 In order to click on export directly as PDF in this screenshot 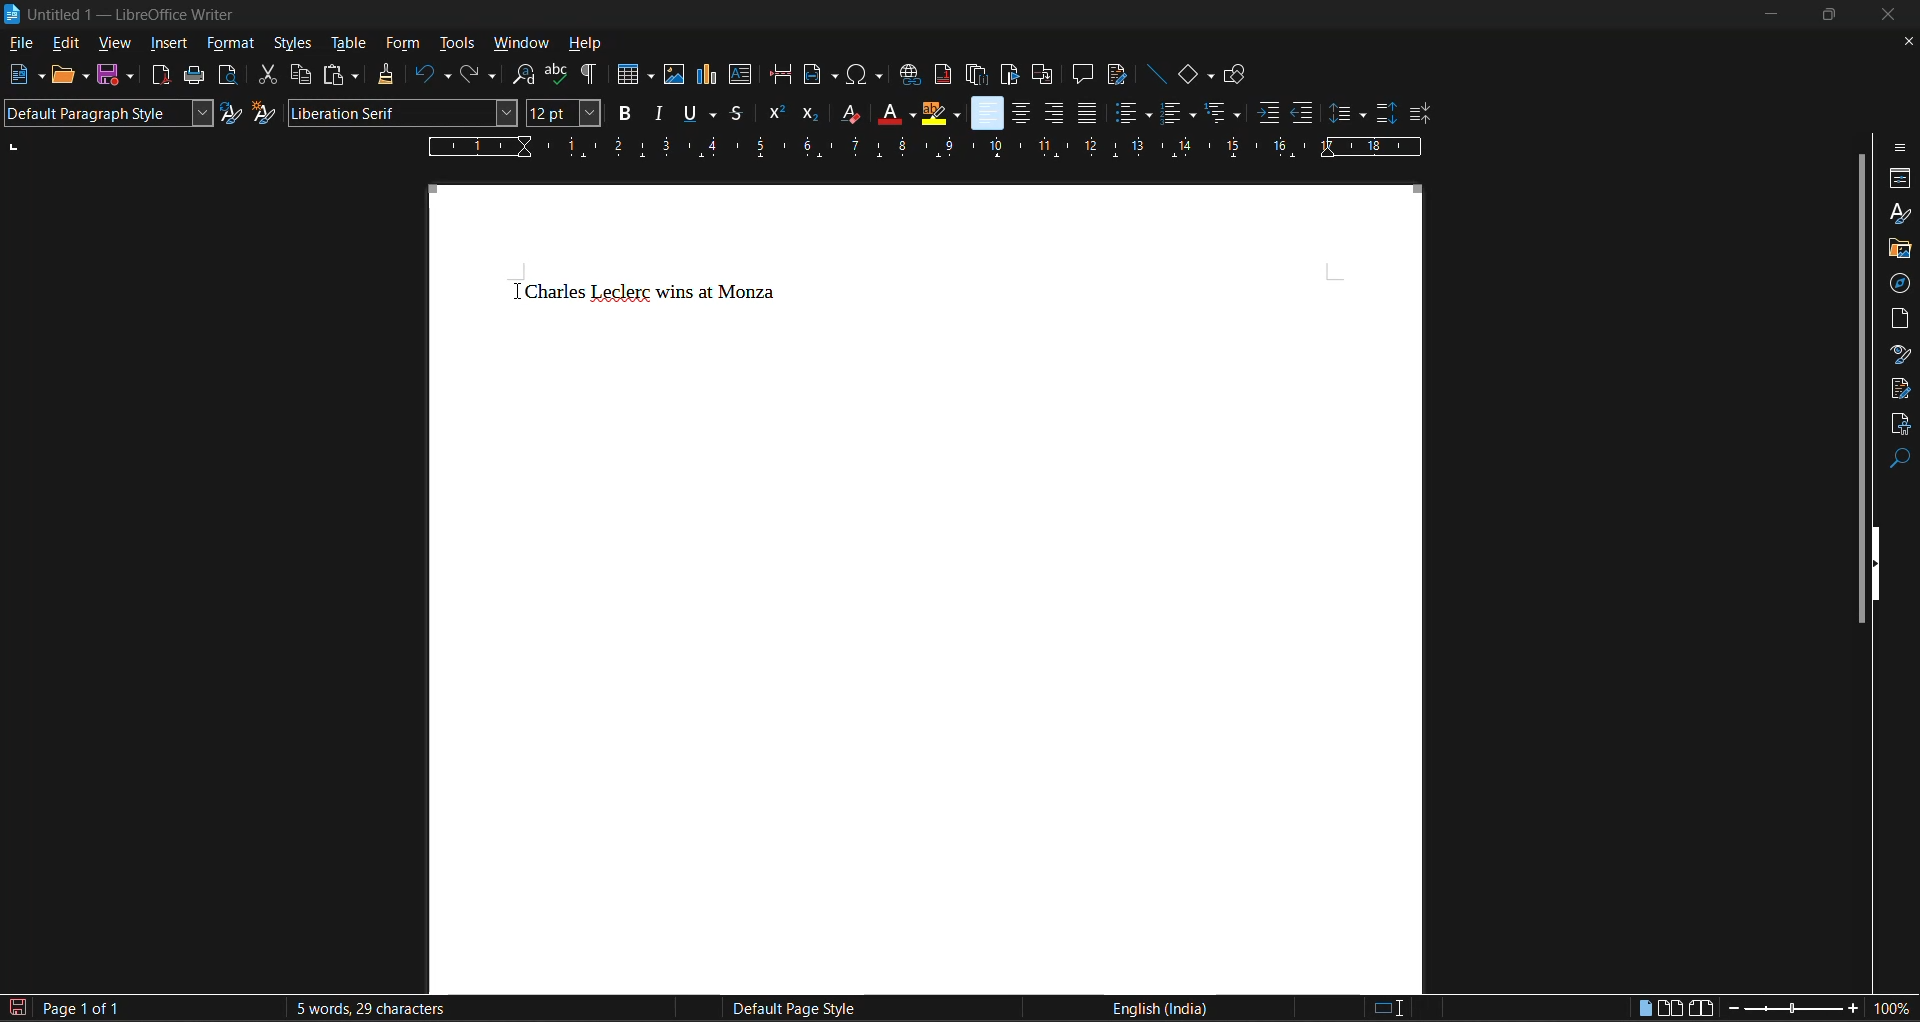, I will do `click(164, 76)`.